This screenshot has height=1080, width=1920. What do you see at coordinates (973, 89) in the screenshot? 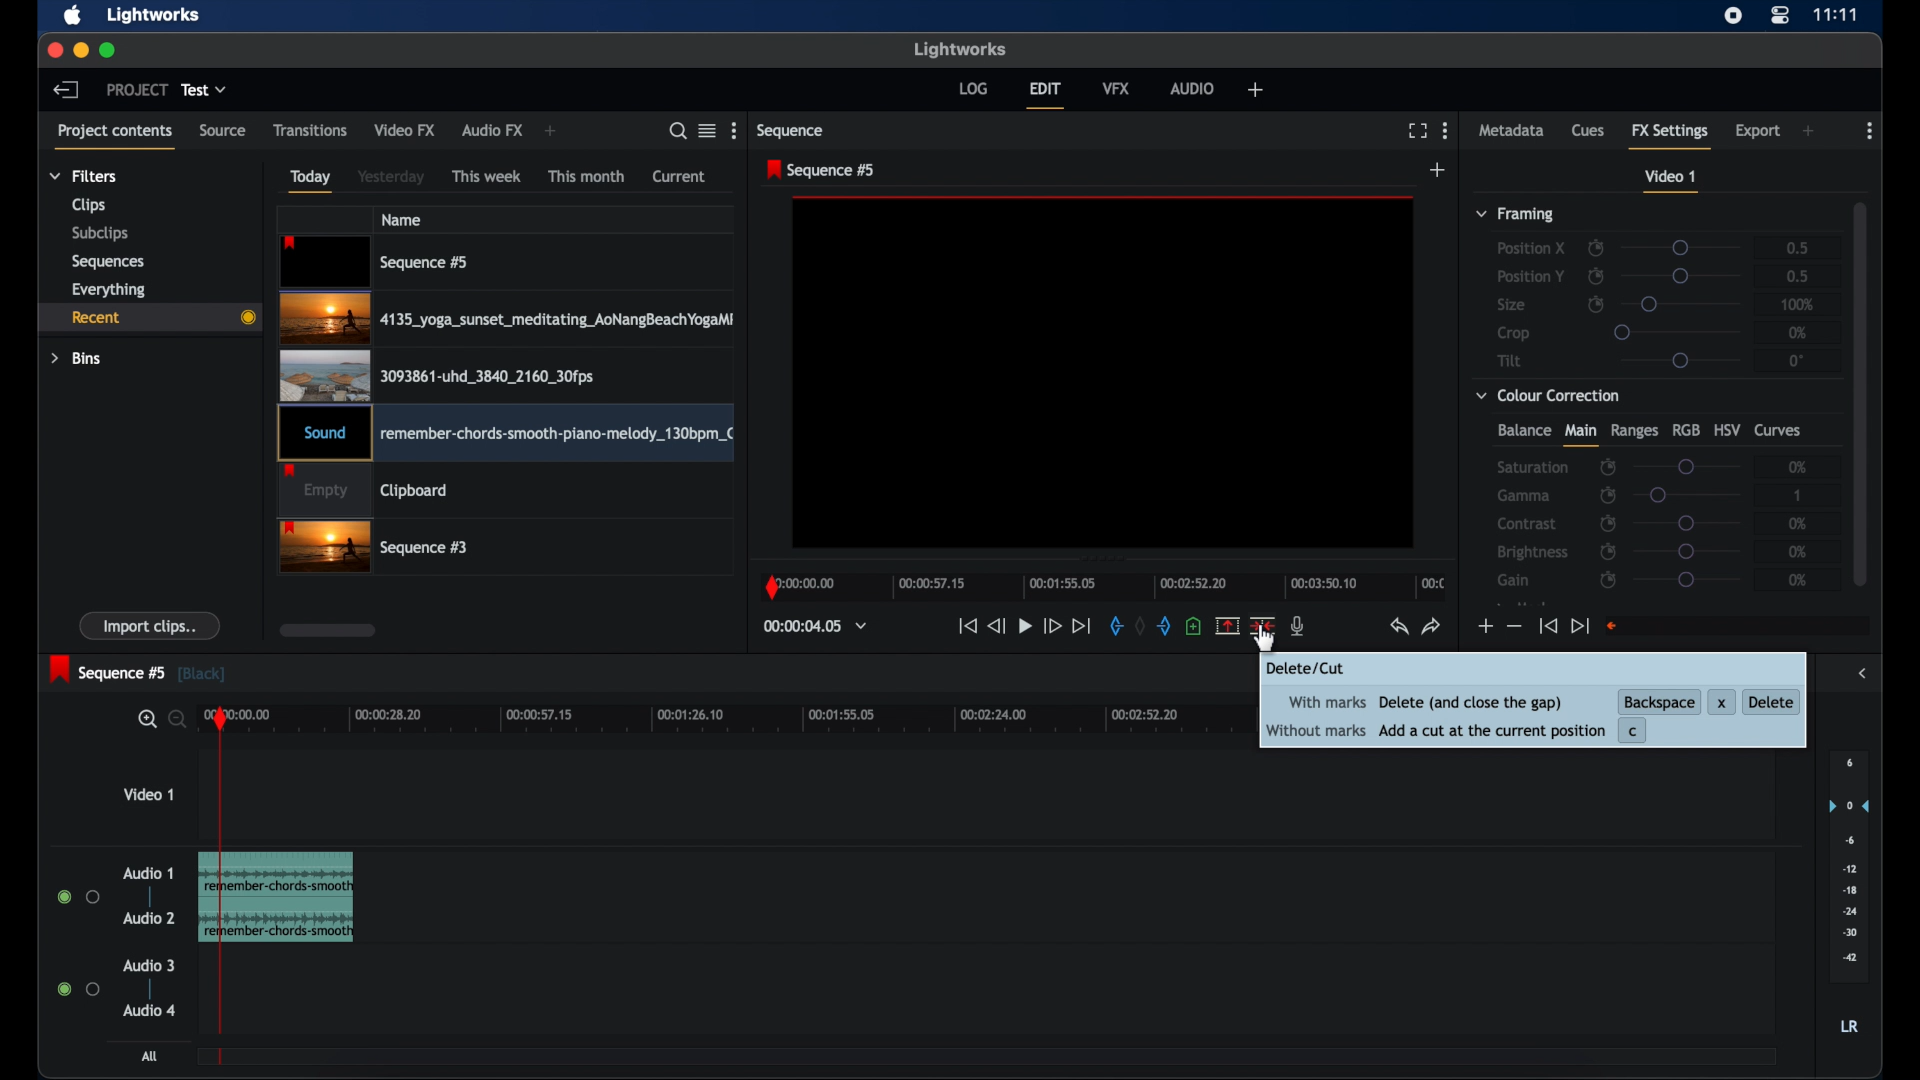
I see `log` at bounding box center [973, 89].